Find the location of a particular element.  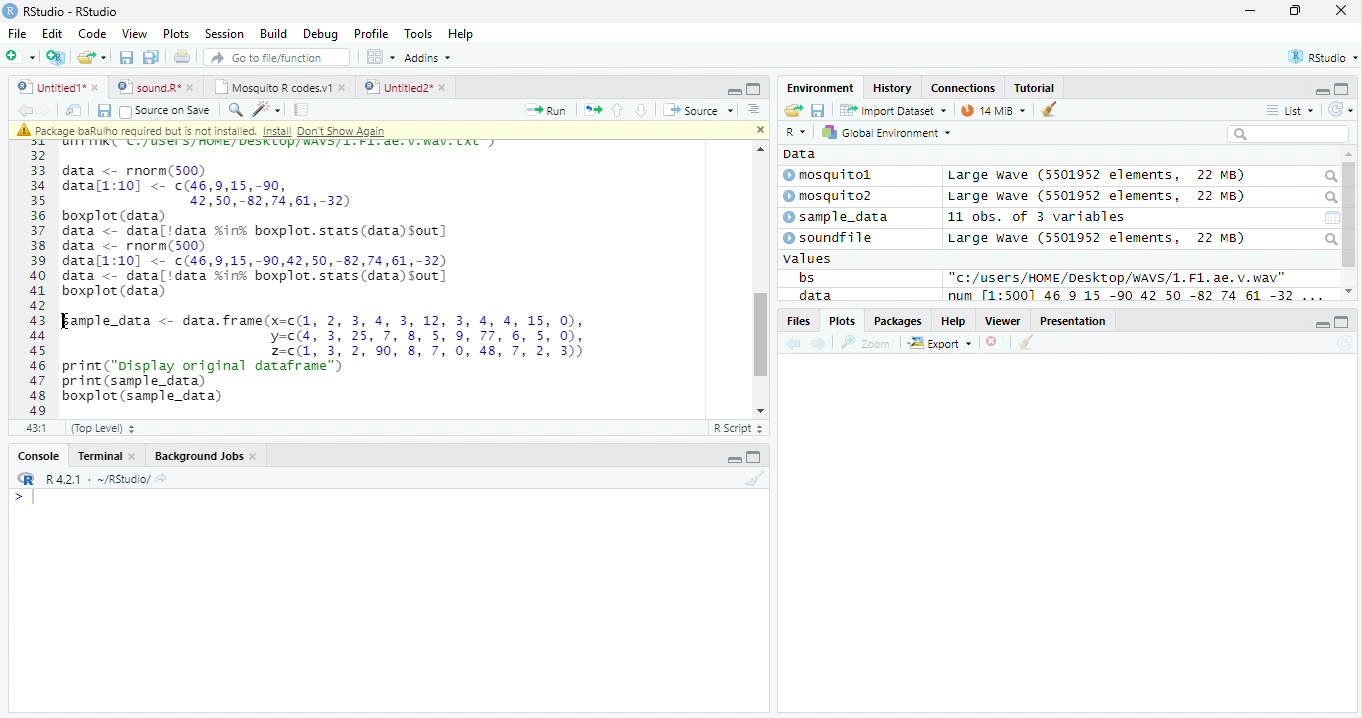

full screen is located at coordinates (1343, 322).